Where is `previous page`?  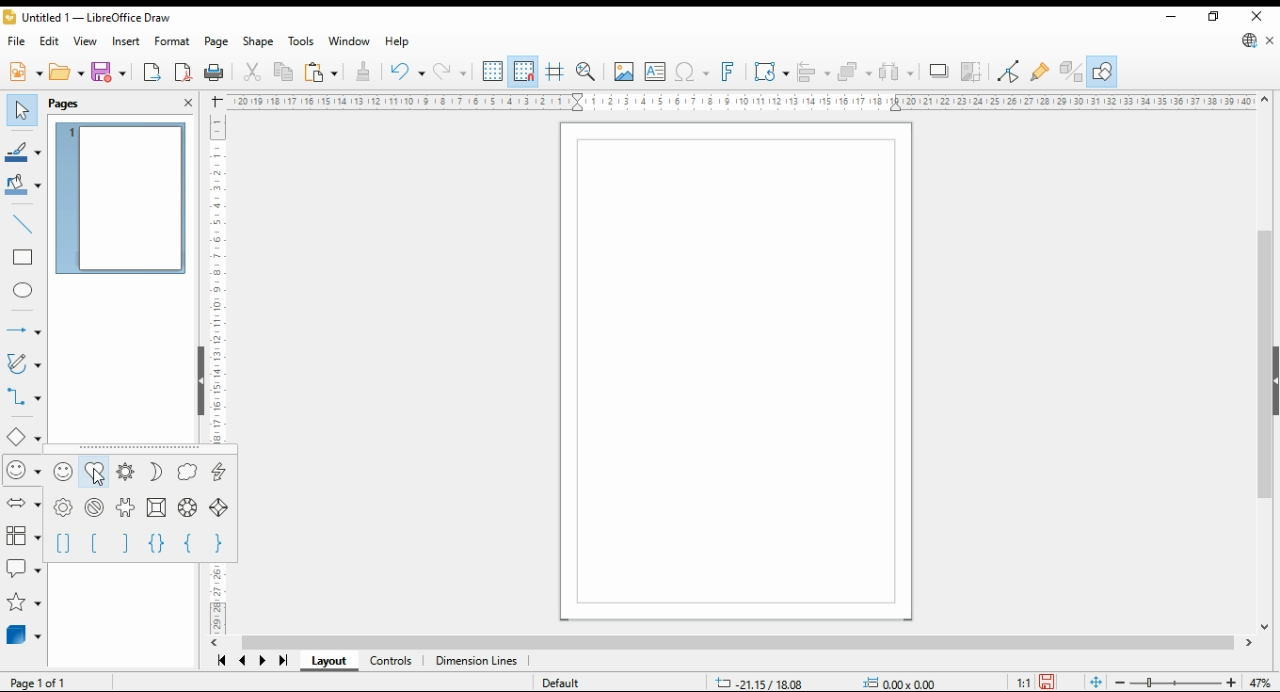
previous page is located at coordinates (243, 663).